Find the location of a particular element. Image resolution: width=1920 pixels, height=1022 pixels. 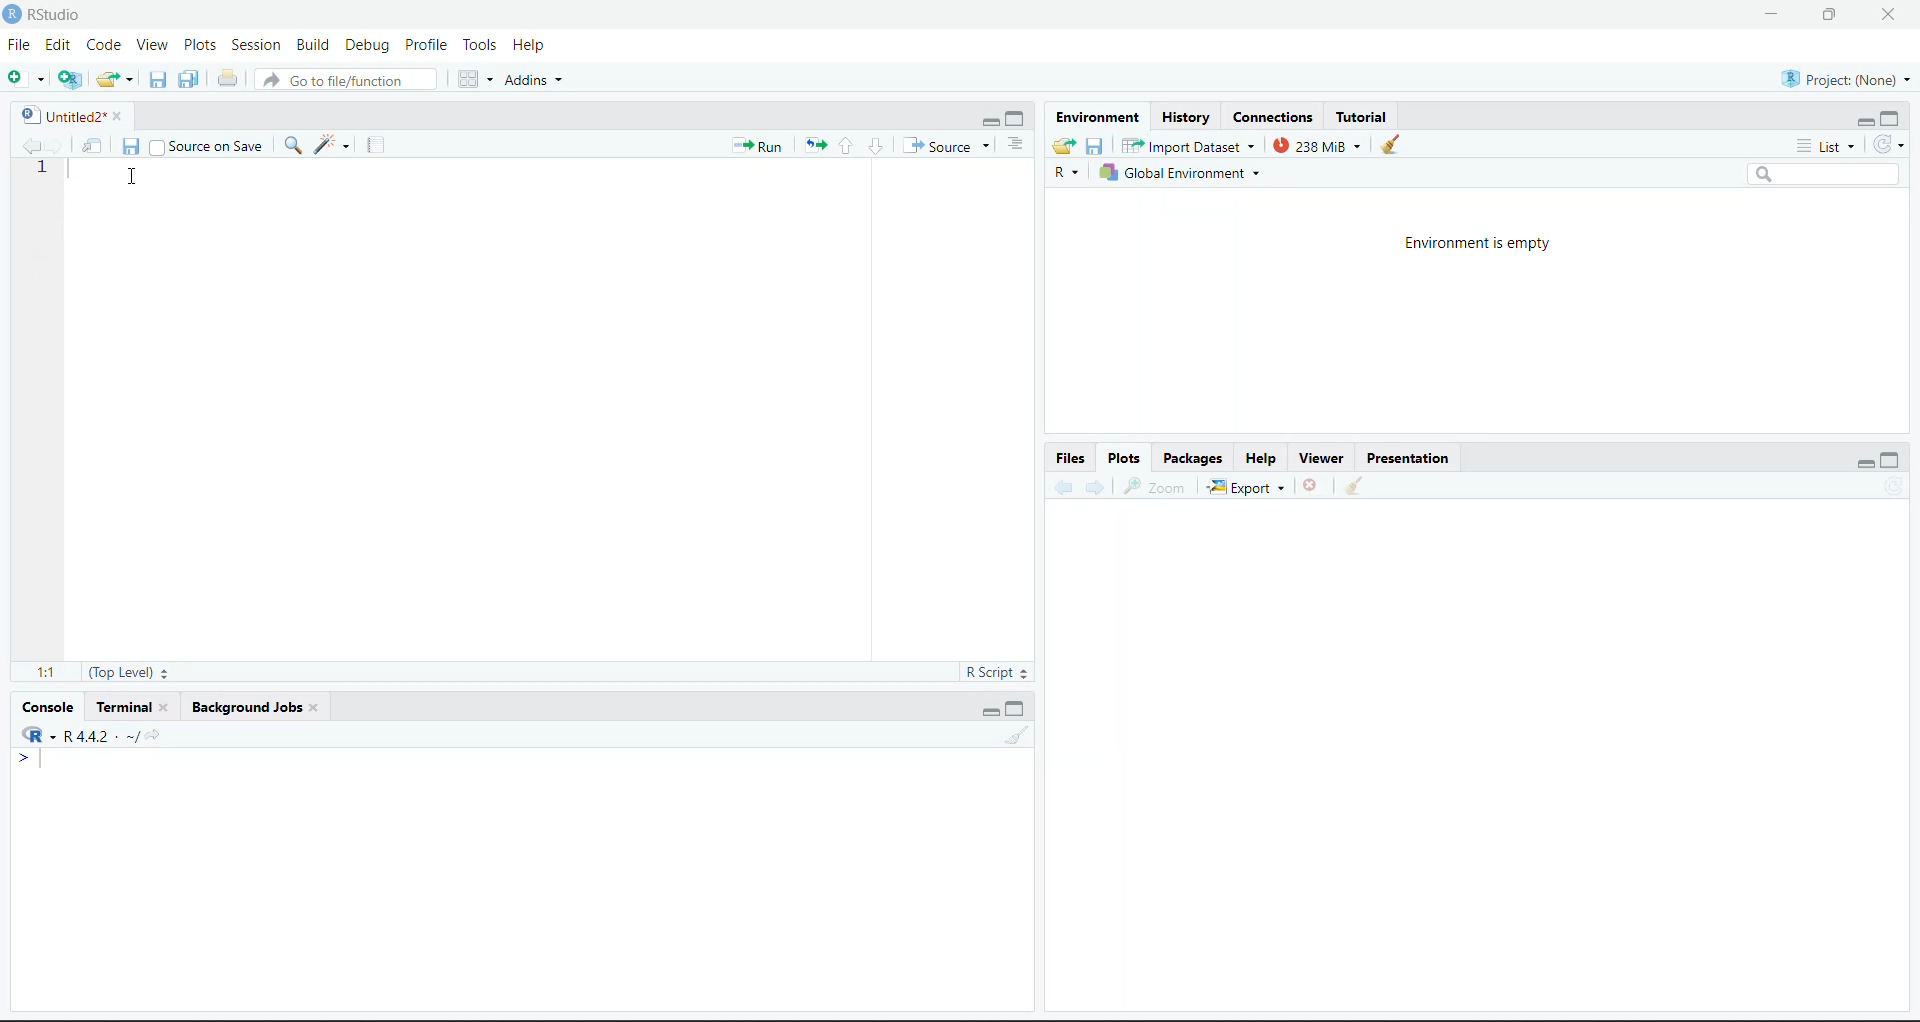

Source on Save is located at coordinates (207, 145).